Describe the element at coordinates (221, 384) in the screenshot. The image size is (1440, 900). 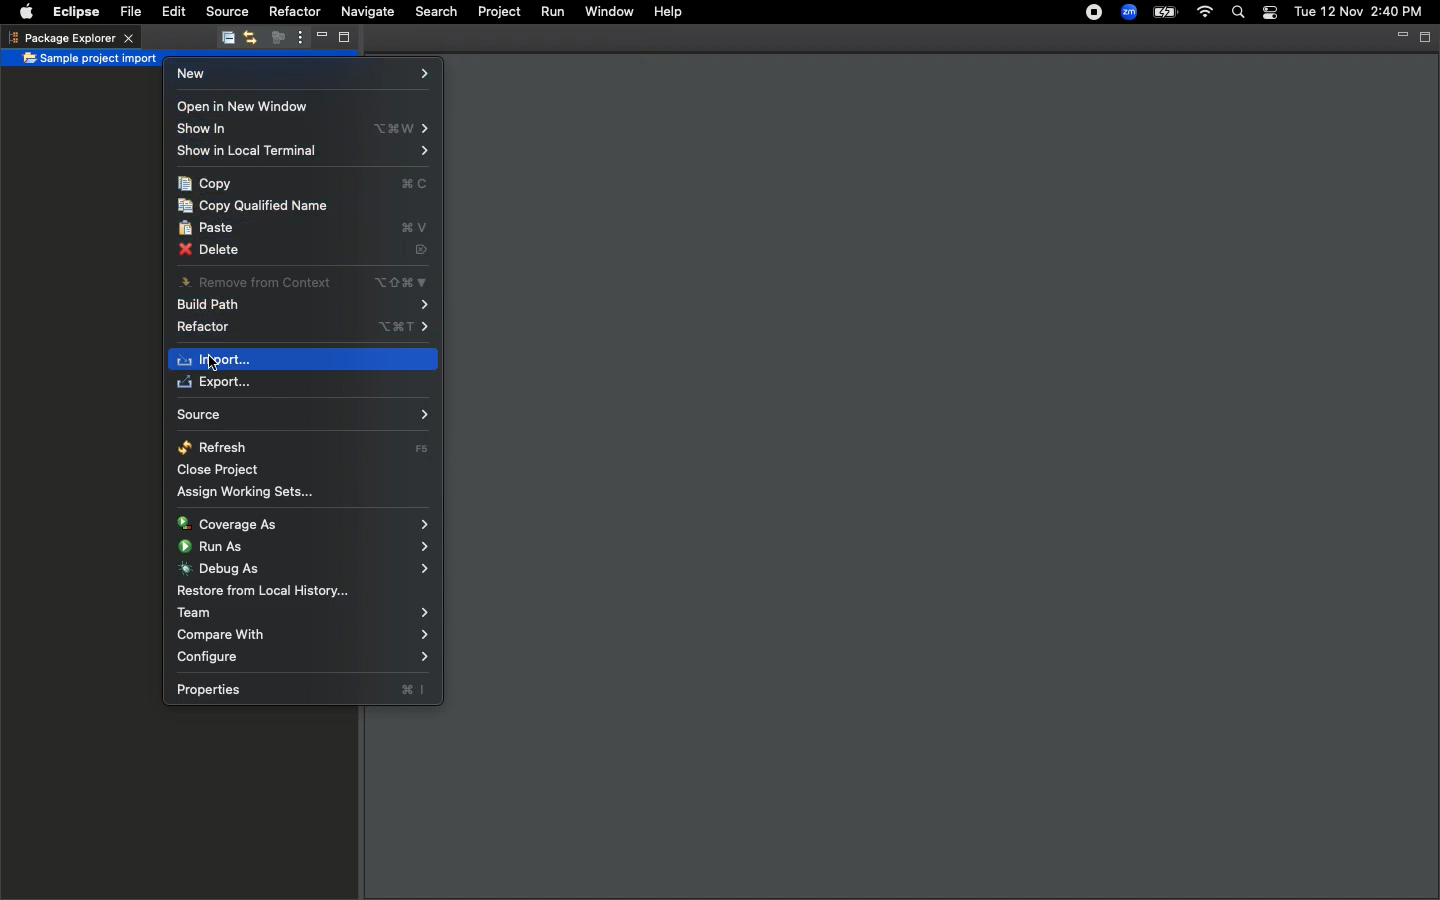
I see `Export` at that location.